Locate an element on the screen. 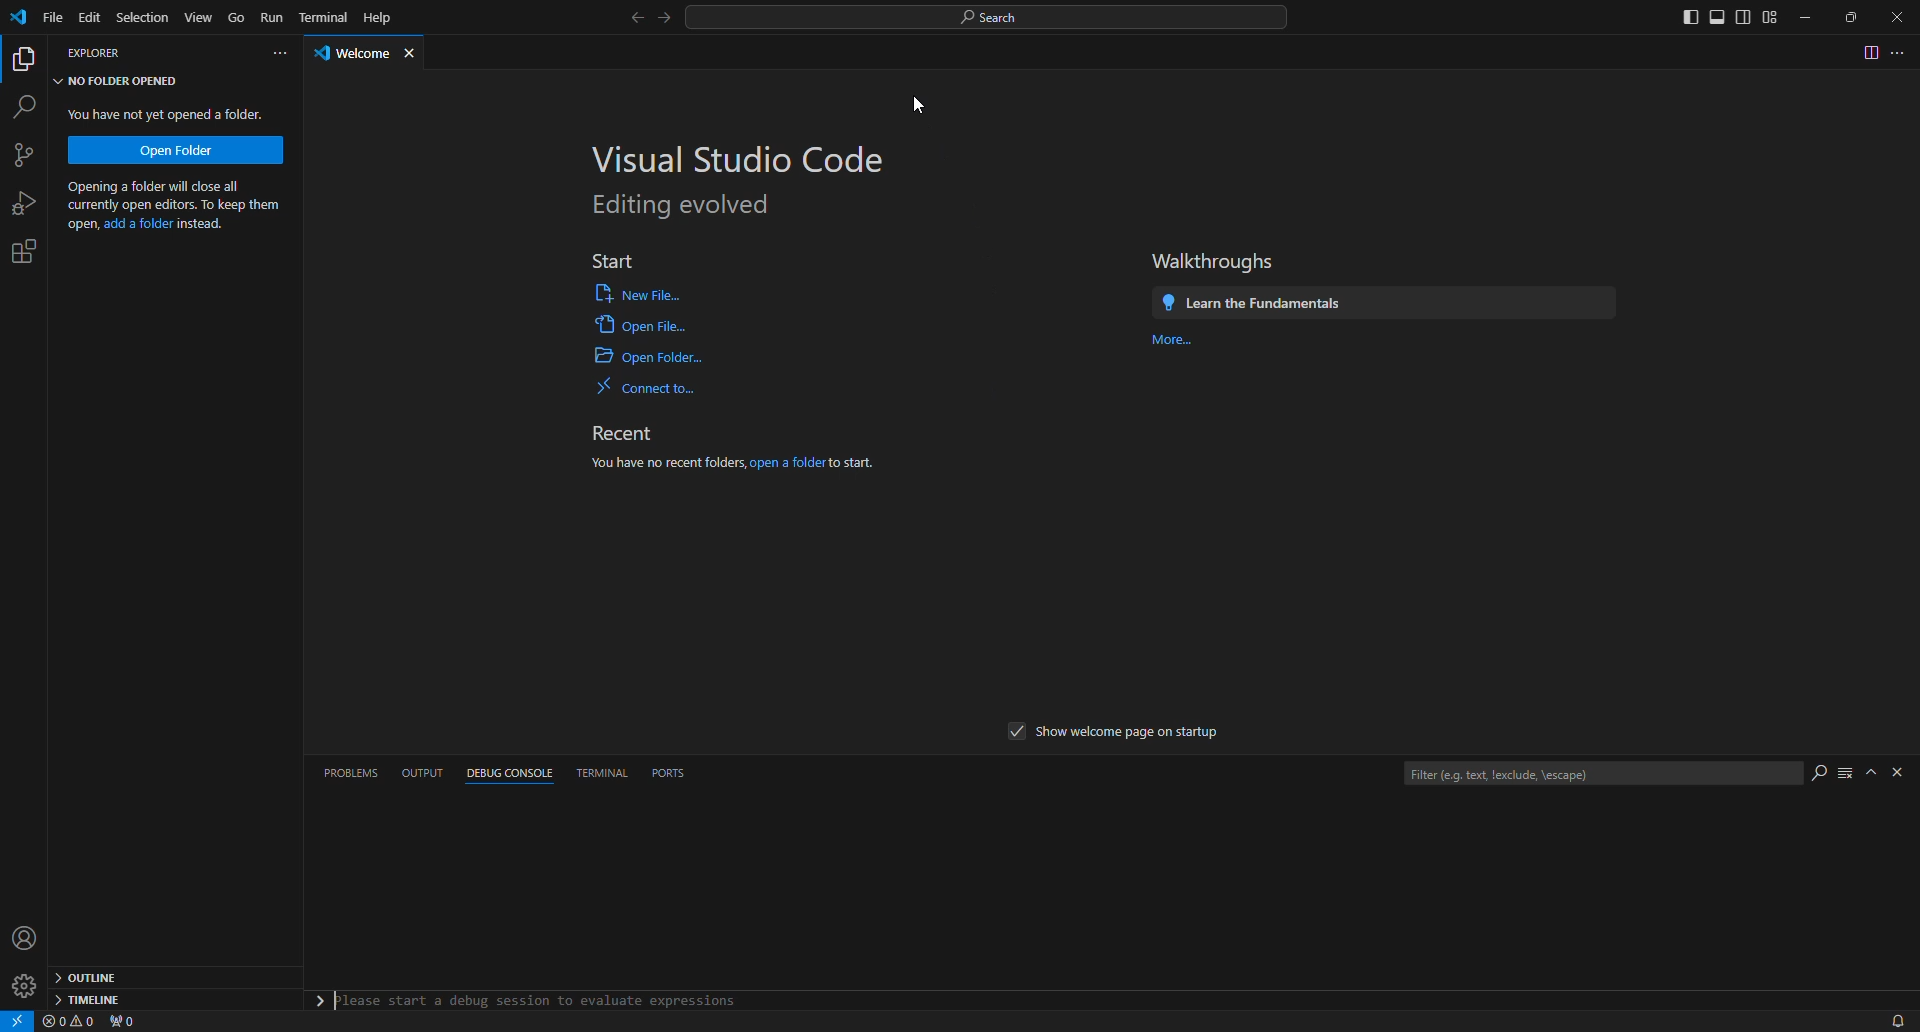 Image resolution: width=1920 pixels, height=1032 pixels. more options is located at coordinates (261, 57).